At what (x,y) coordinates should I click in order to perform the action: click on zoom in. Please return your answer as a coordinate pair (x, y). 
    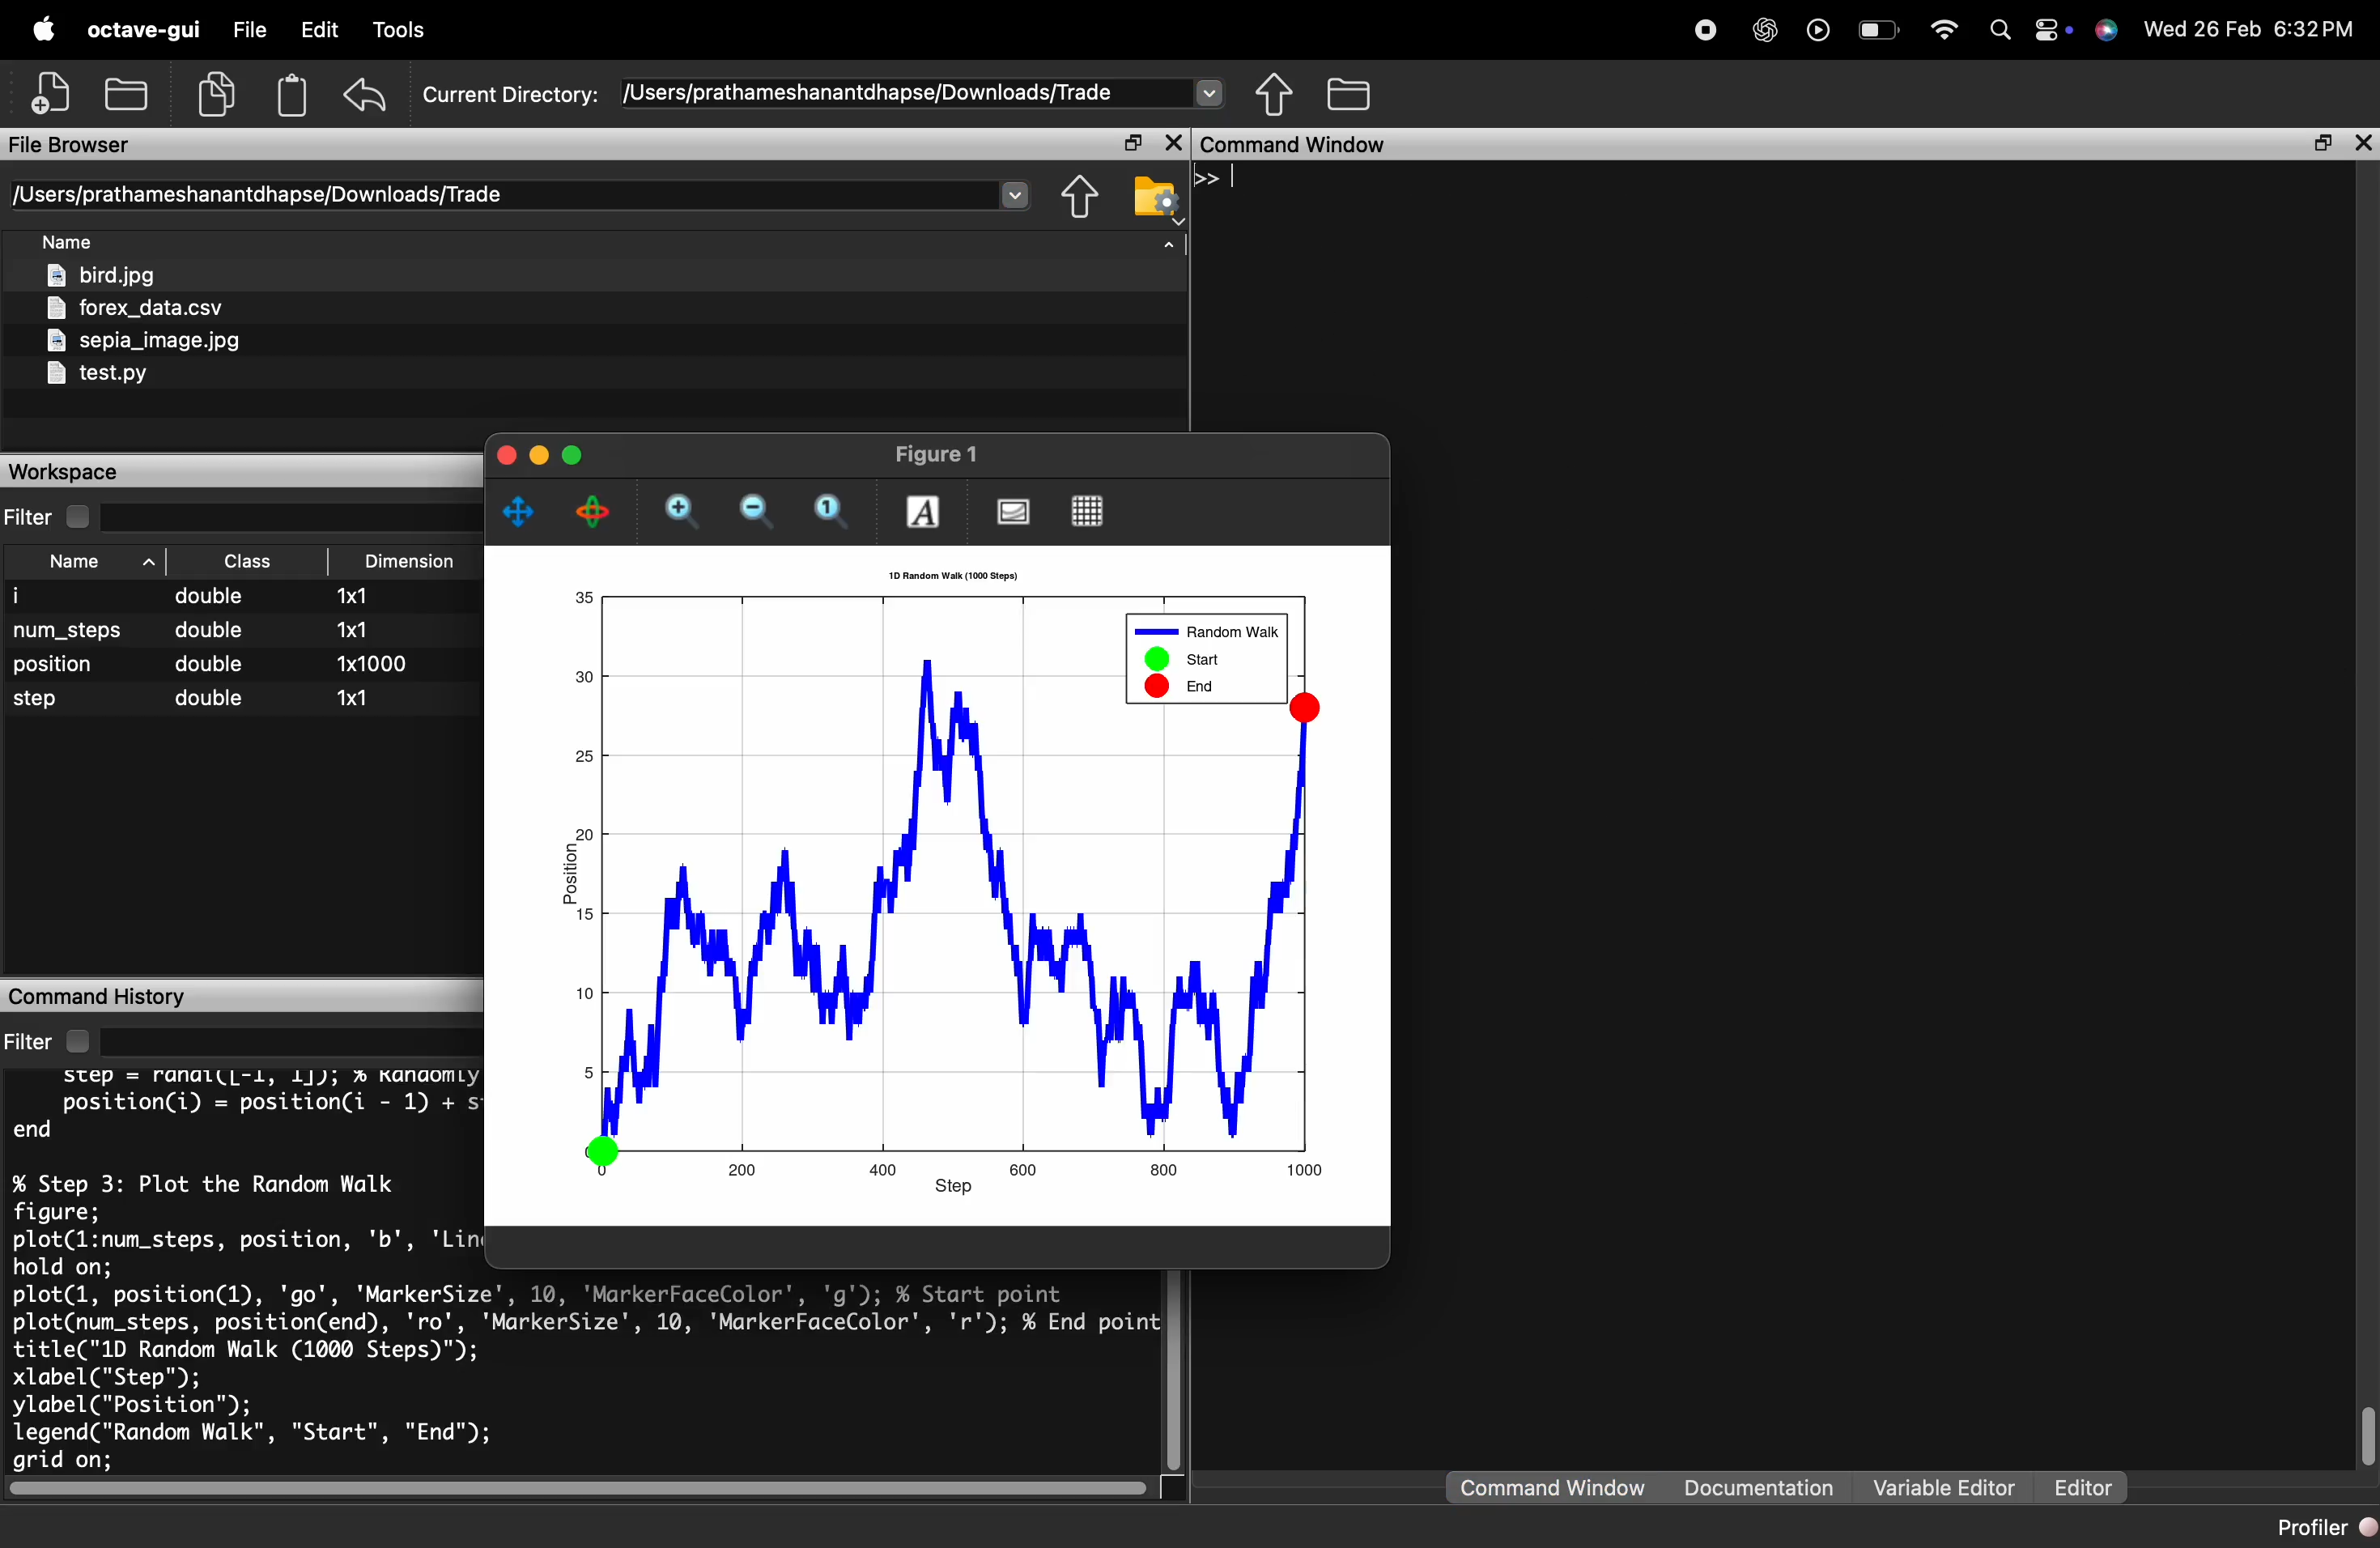
    Looking at the image, I should click on (682, 515).